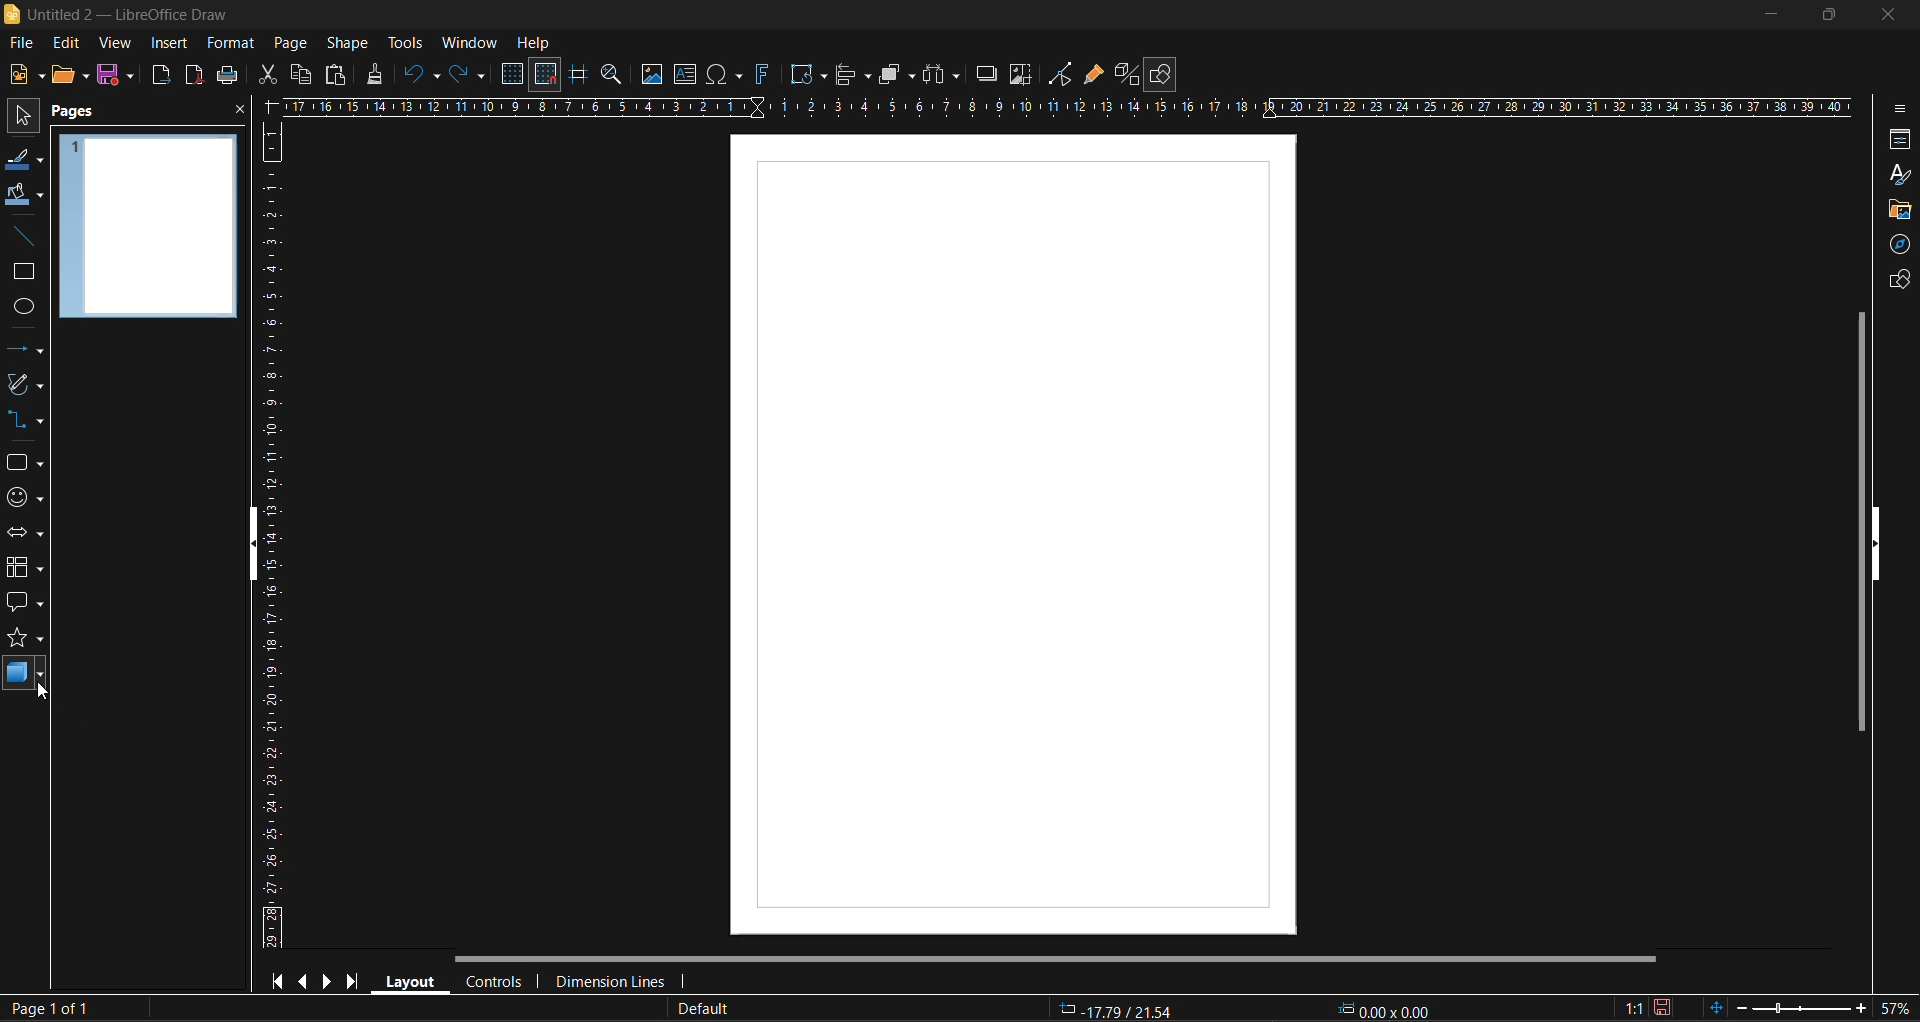 This screenshot has height=1022, width=1920. What do you see at coordinates (423, 75) in the screenshot?
I see `undo` at bounding box center [423, 75].